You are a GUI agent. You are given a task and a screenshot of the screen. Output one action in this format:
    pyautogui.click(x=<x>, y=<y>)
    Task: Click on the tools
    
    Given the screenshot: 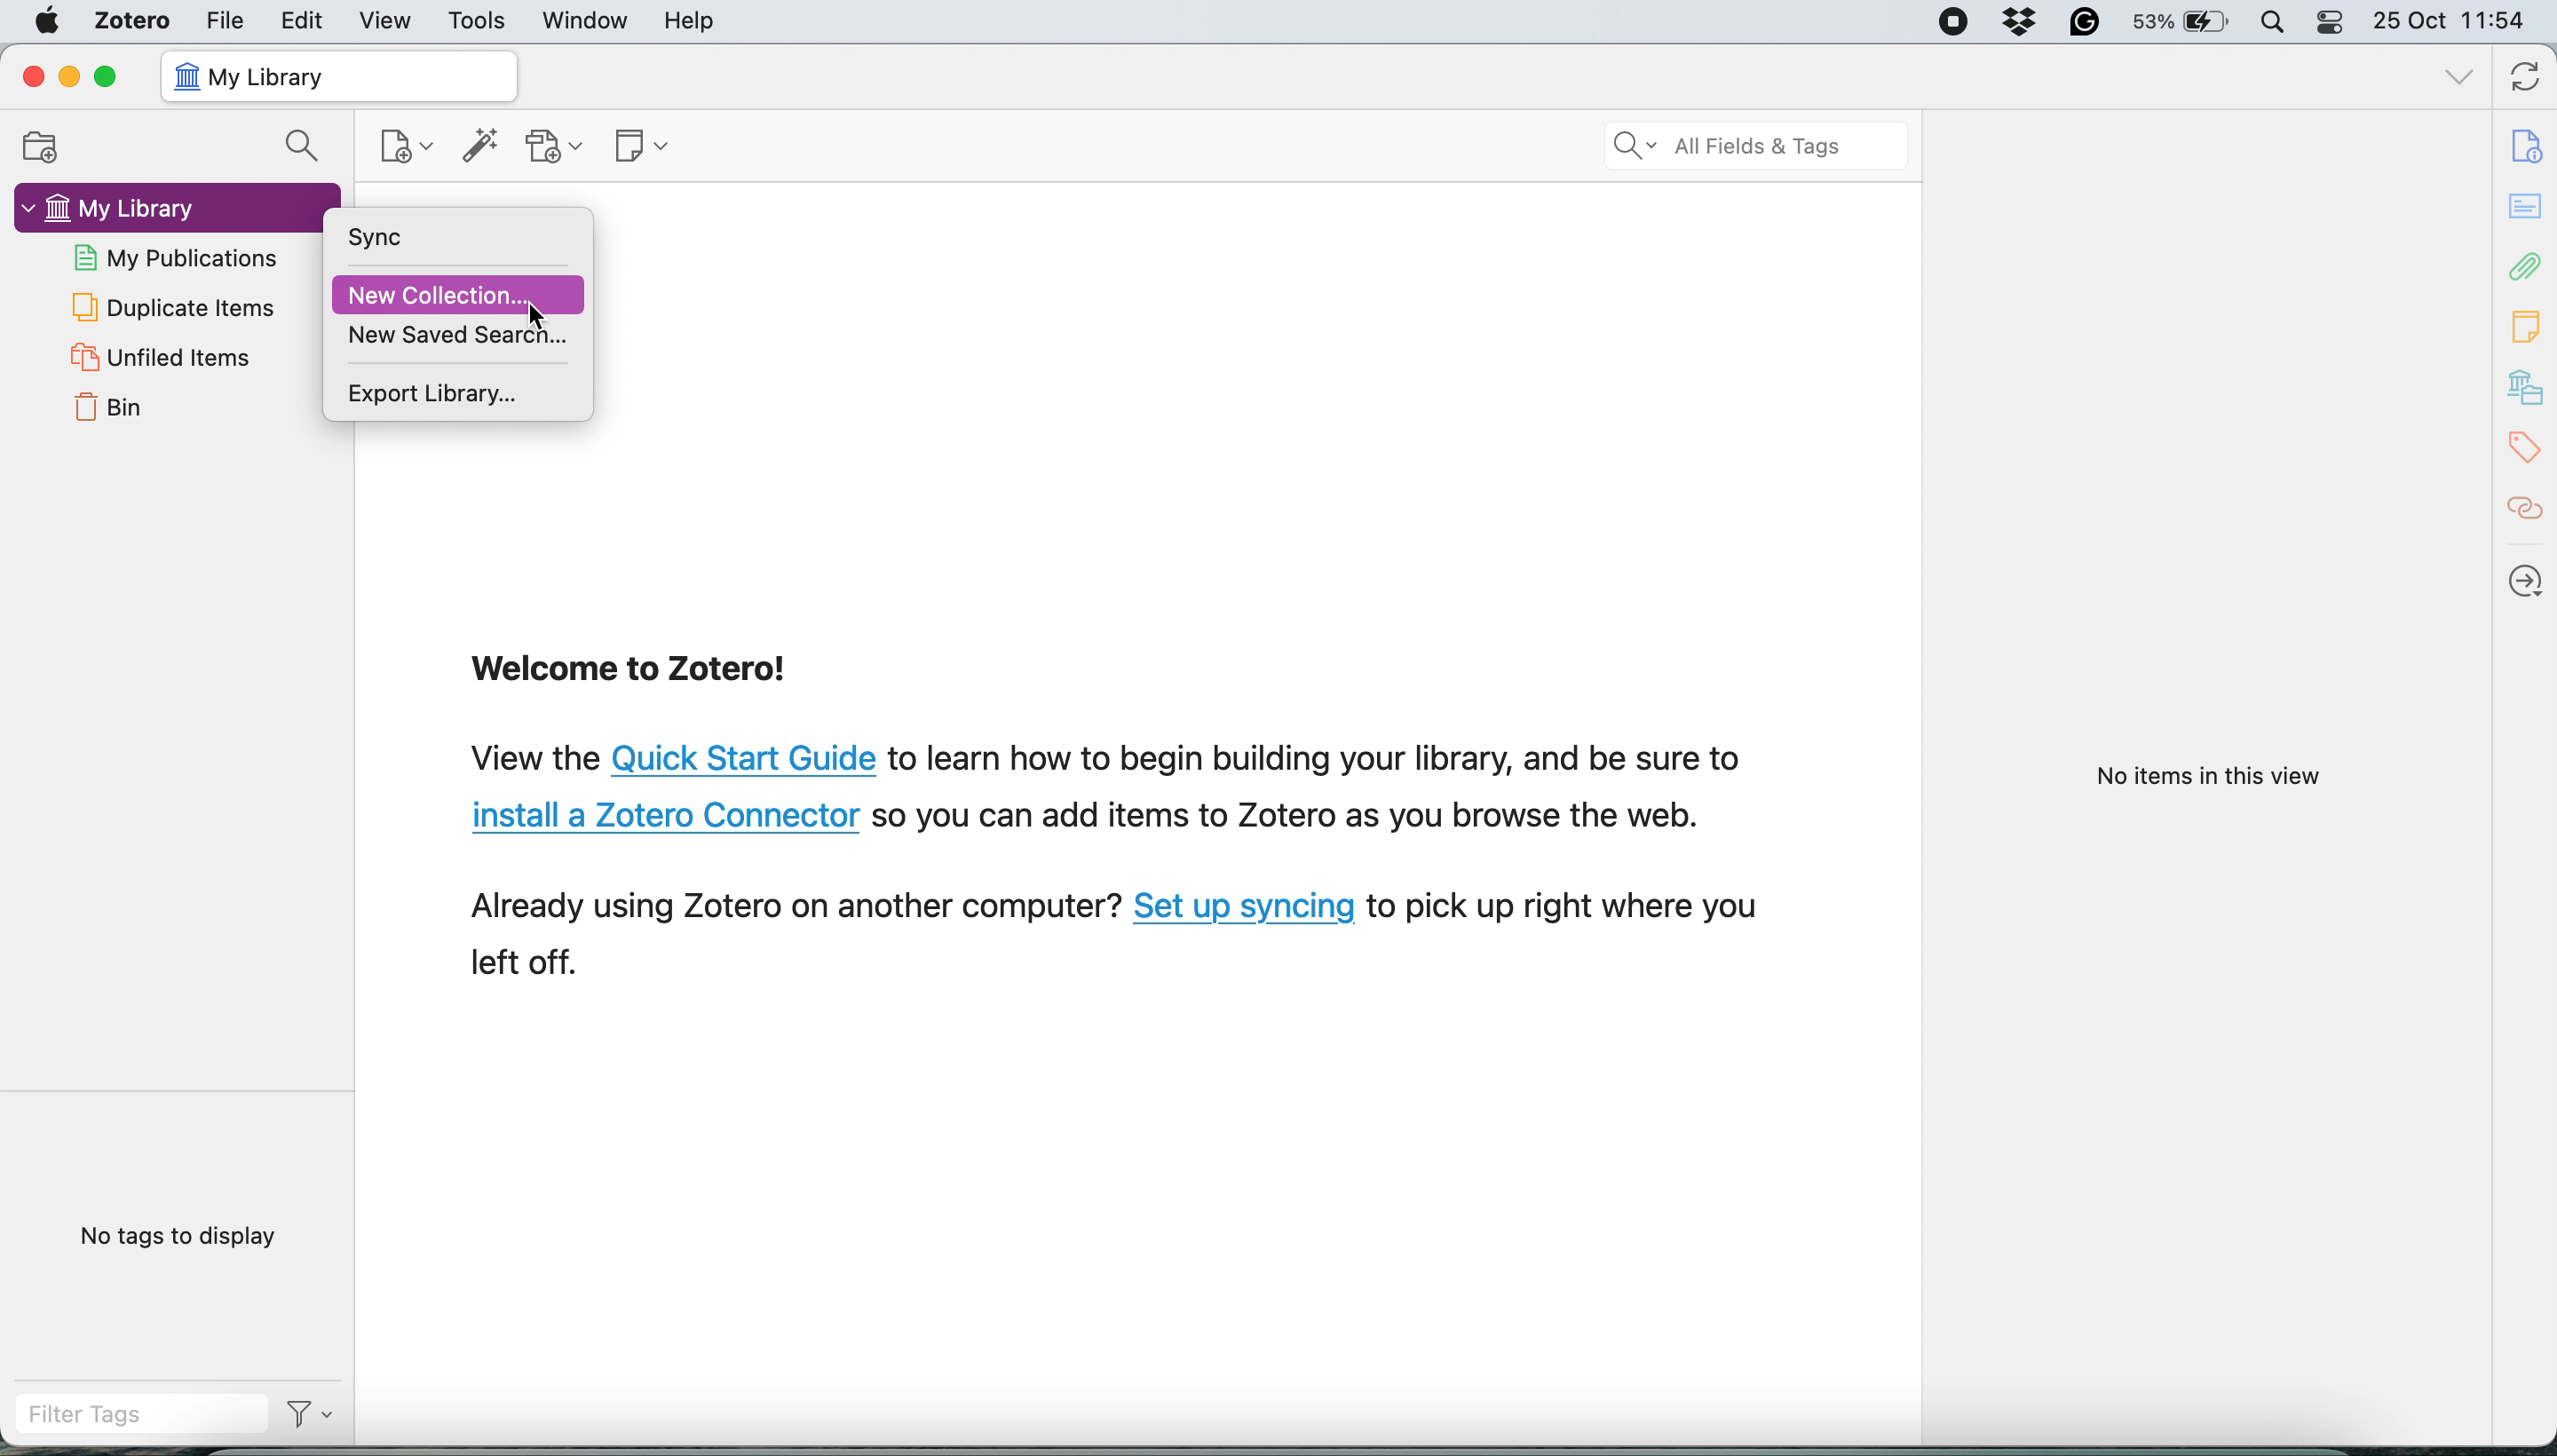 What is the action you would take?
    pyautogui.click(x=472, y=20)
    